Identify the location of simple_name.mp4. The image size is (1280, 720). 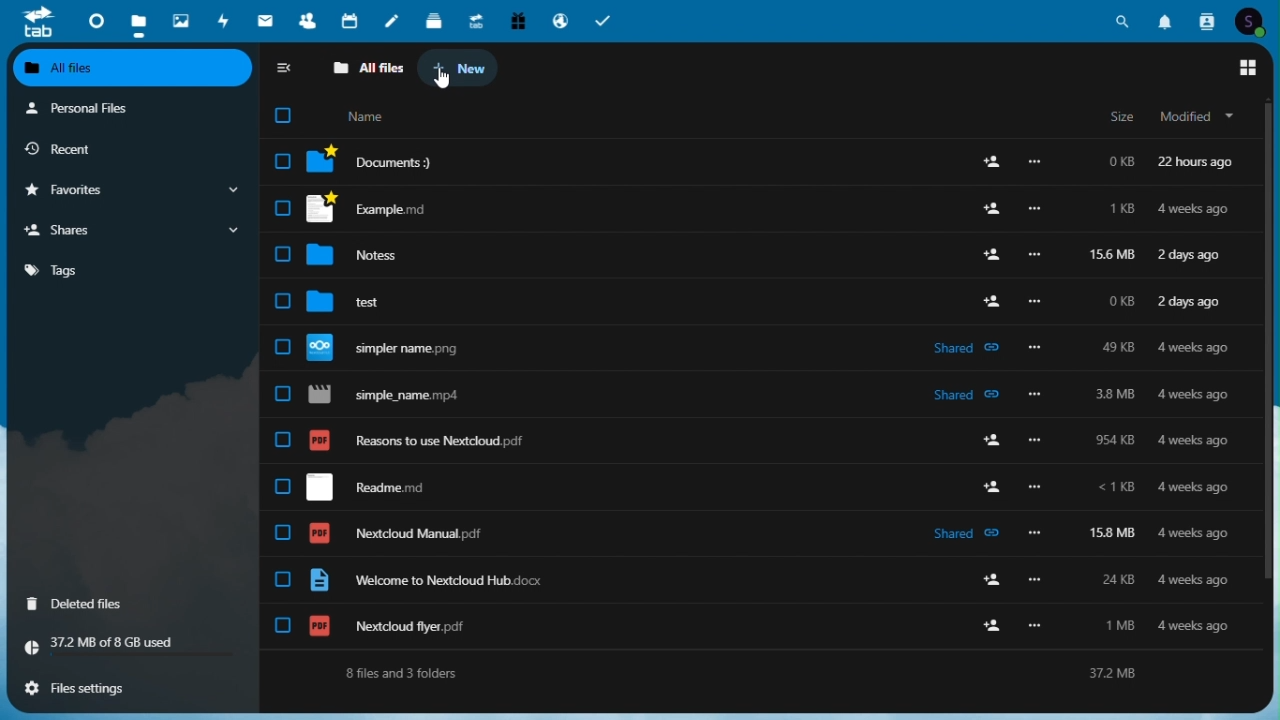
(391, 395).